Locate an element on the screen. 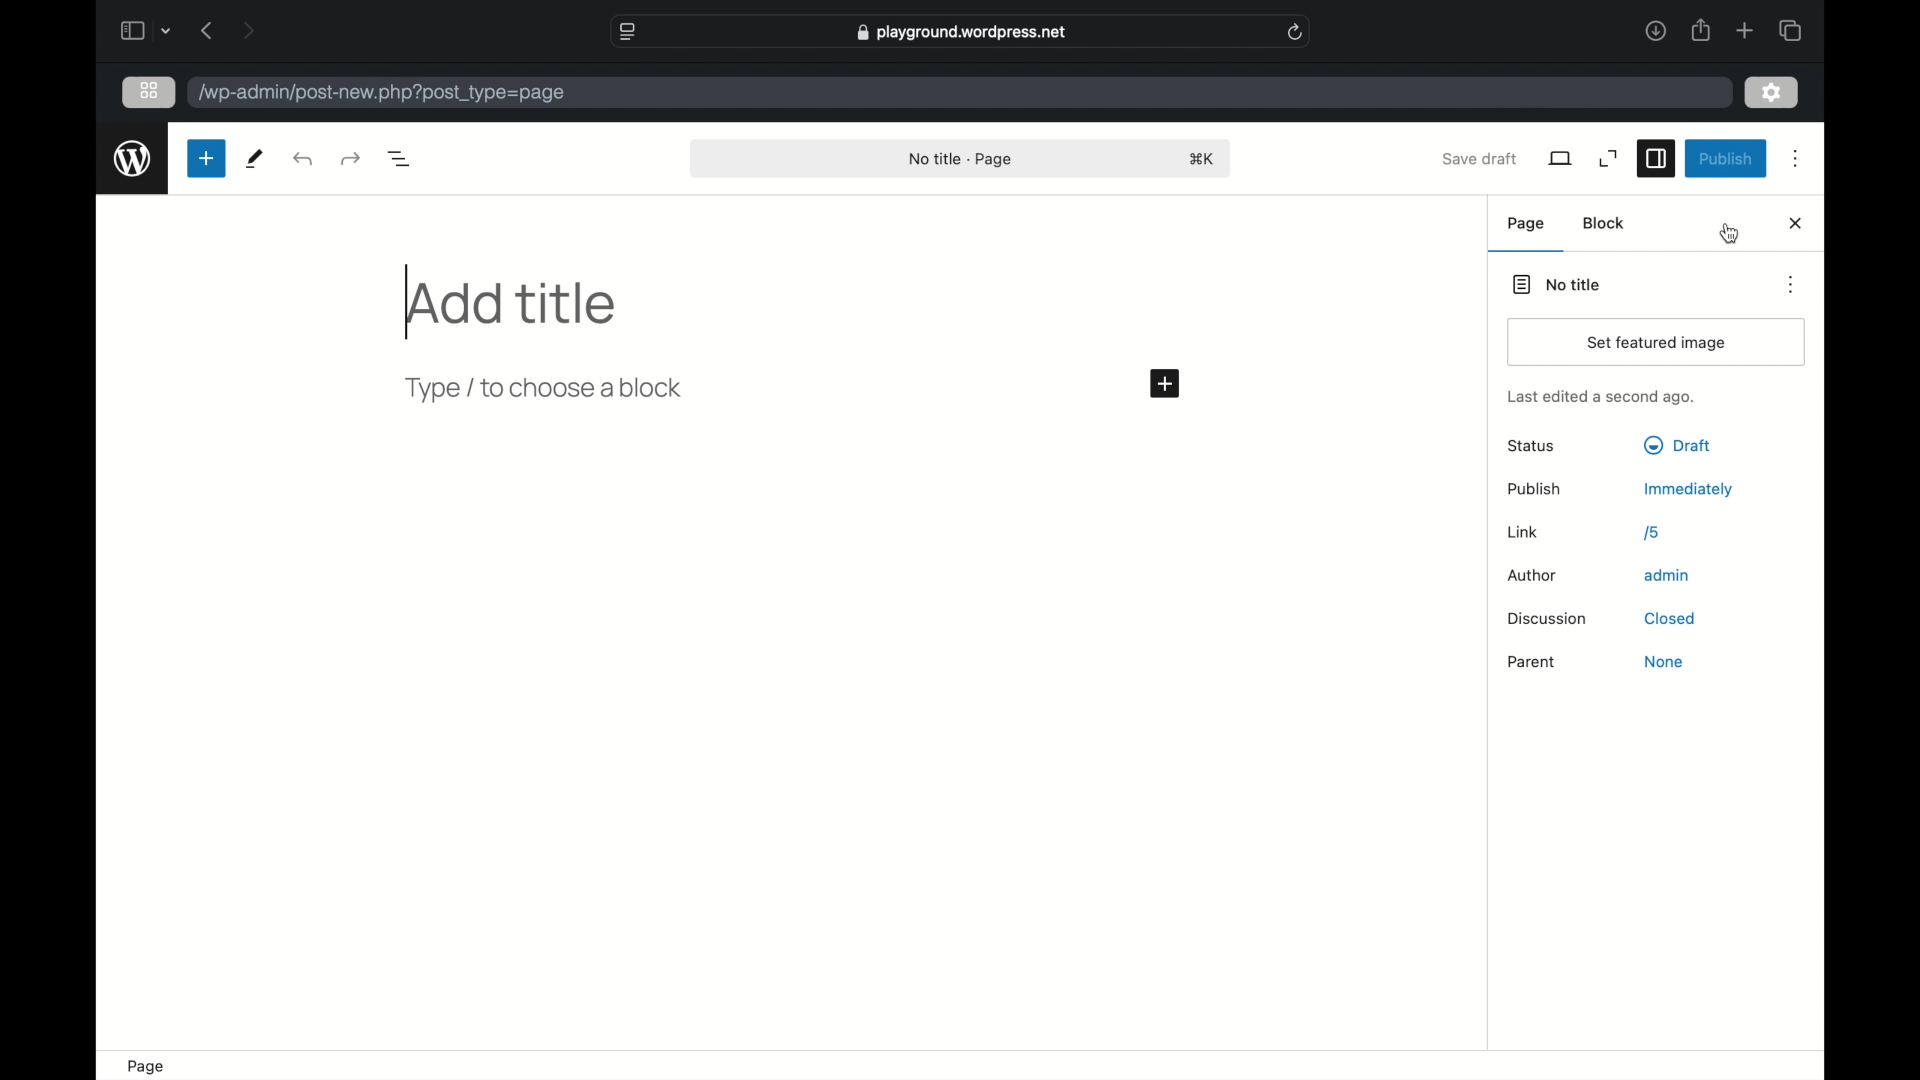 The width and height of the screenshot is (1920, 1080). close is located at coordinates (1797, 224).